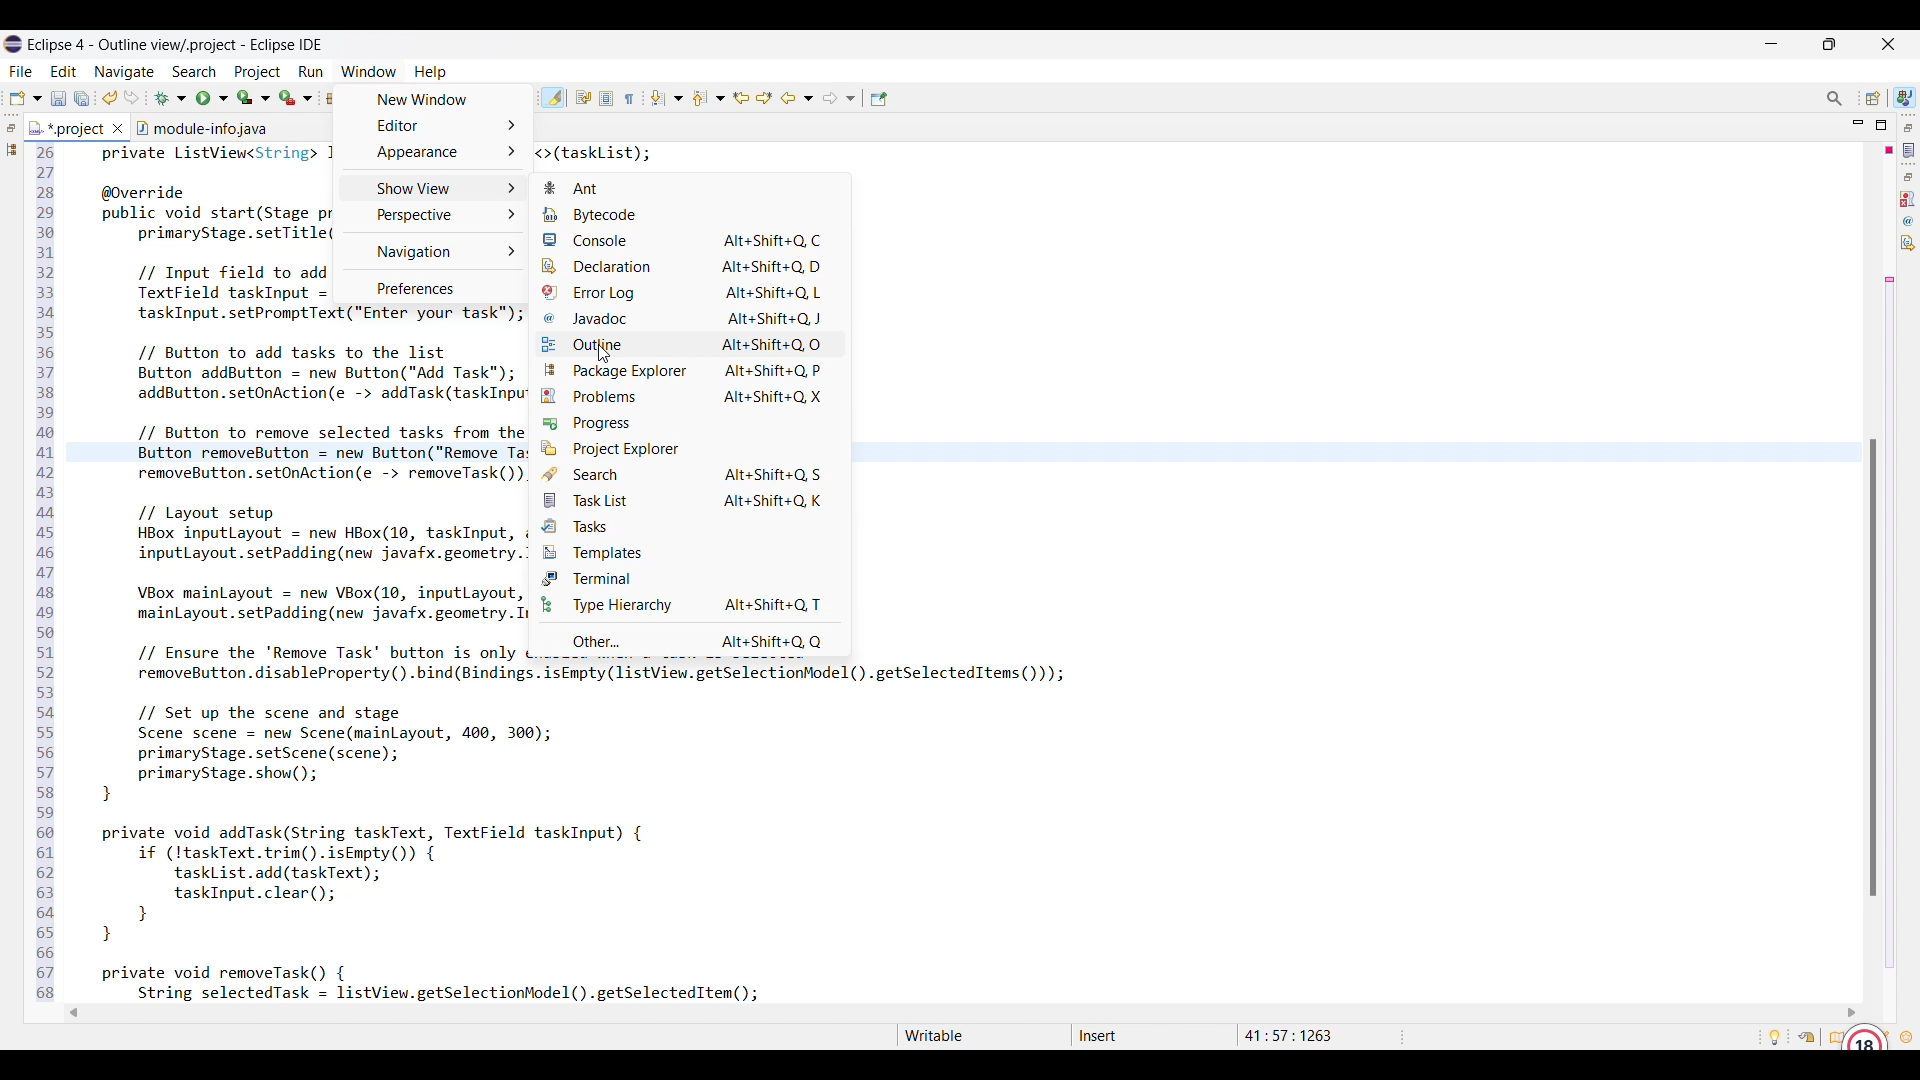  I want to click on Previous edit location, so click(741, 98).